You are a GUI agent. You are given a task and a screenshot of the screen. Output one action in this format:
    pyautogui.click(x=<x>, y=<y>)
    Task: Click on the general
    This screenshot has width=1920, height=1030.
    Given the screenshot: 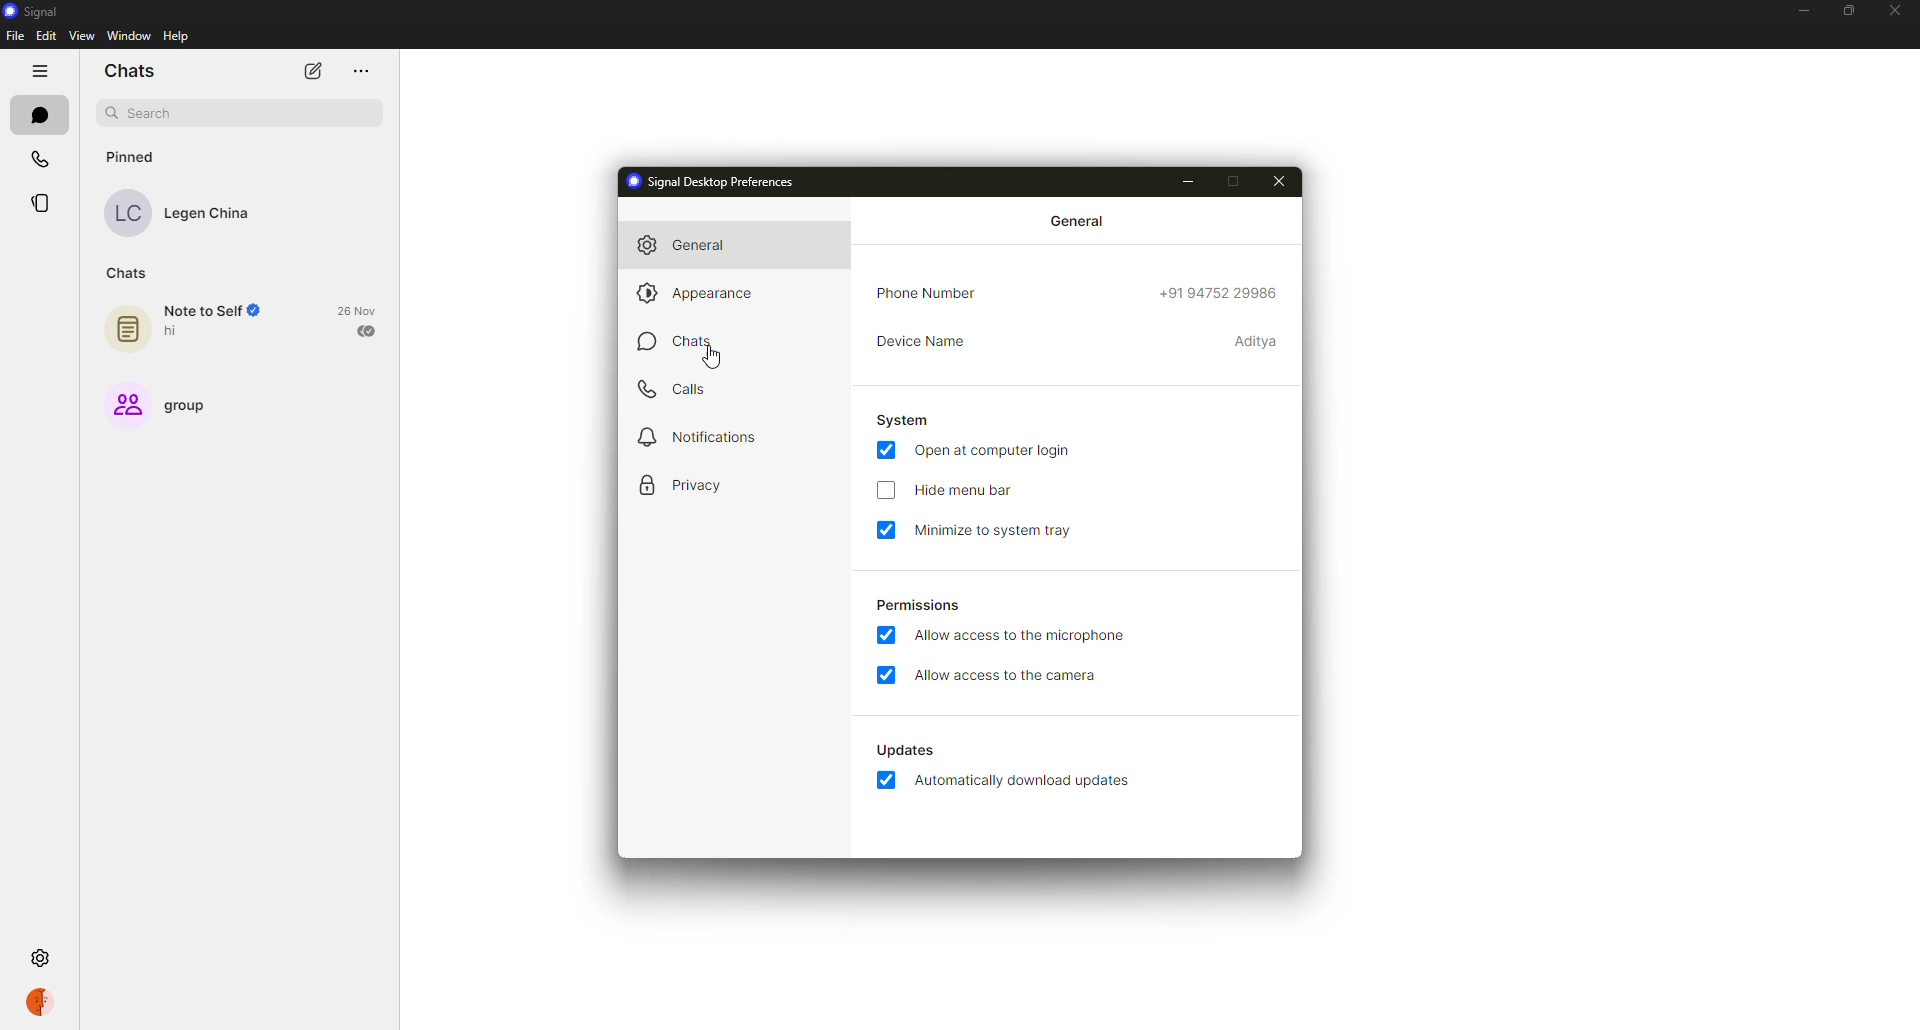 What is the action you would take?
    pyautogui.click(x=688, y=244)
    